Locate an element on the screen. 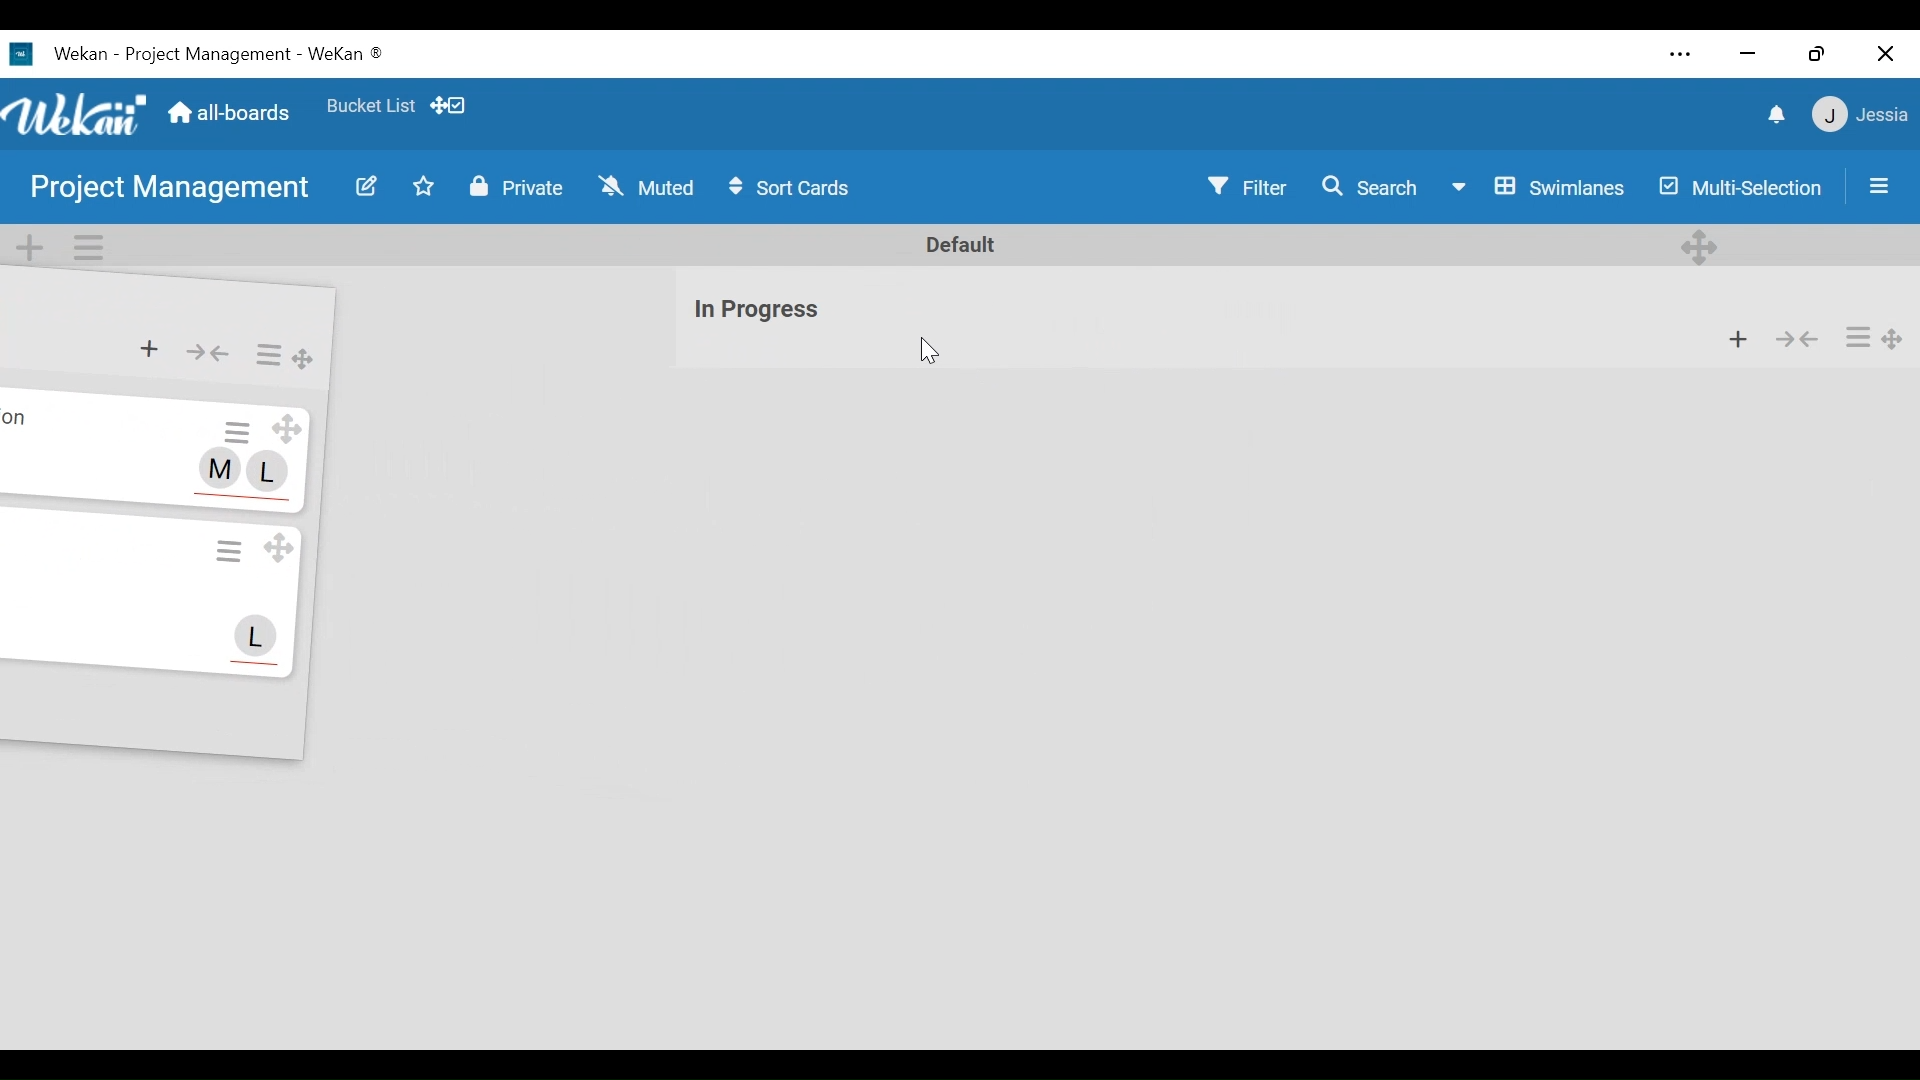 The height and width of the screenshot is (1080, 1920). List Actions is located at coordinates (1858, 336).